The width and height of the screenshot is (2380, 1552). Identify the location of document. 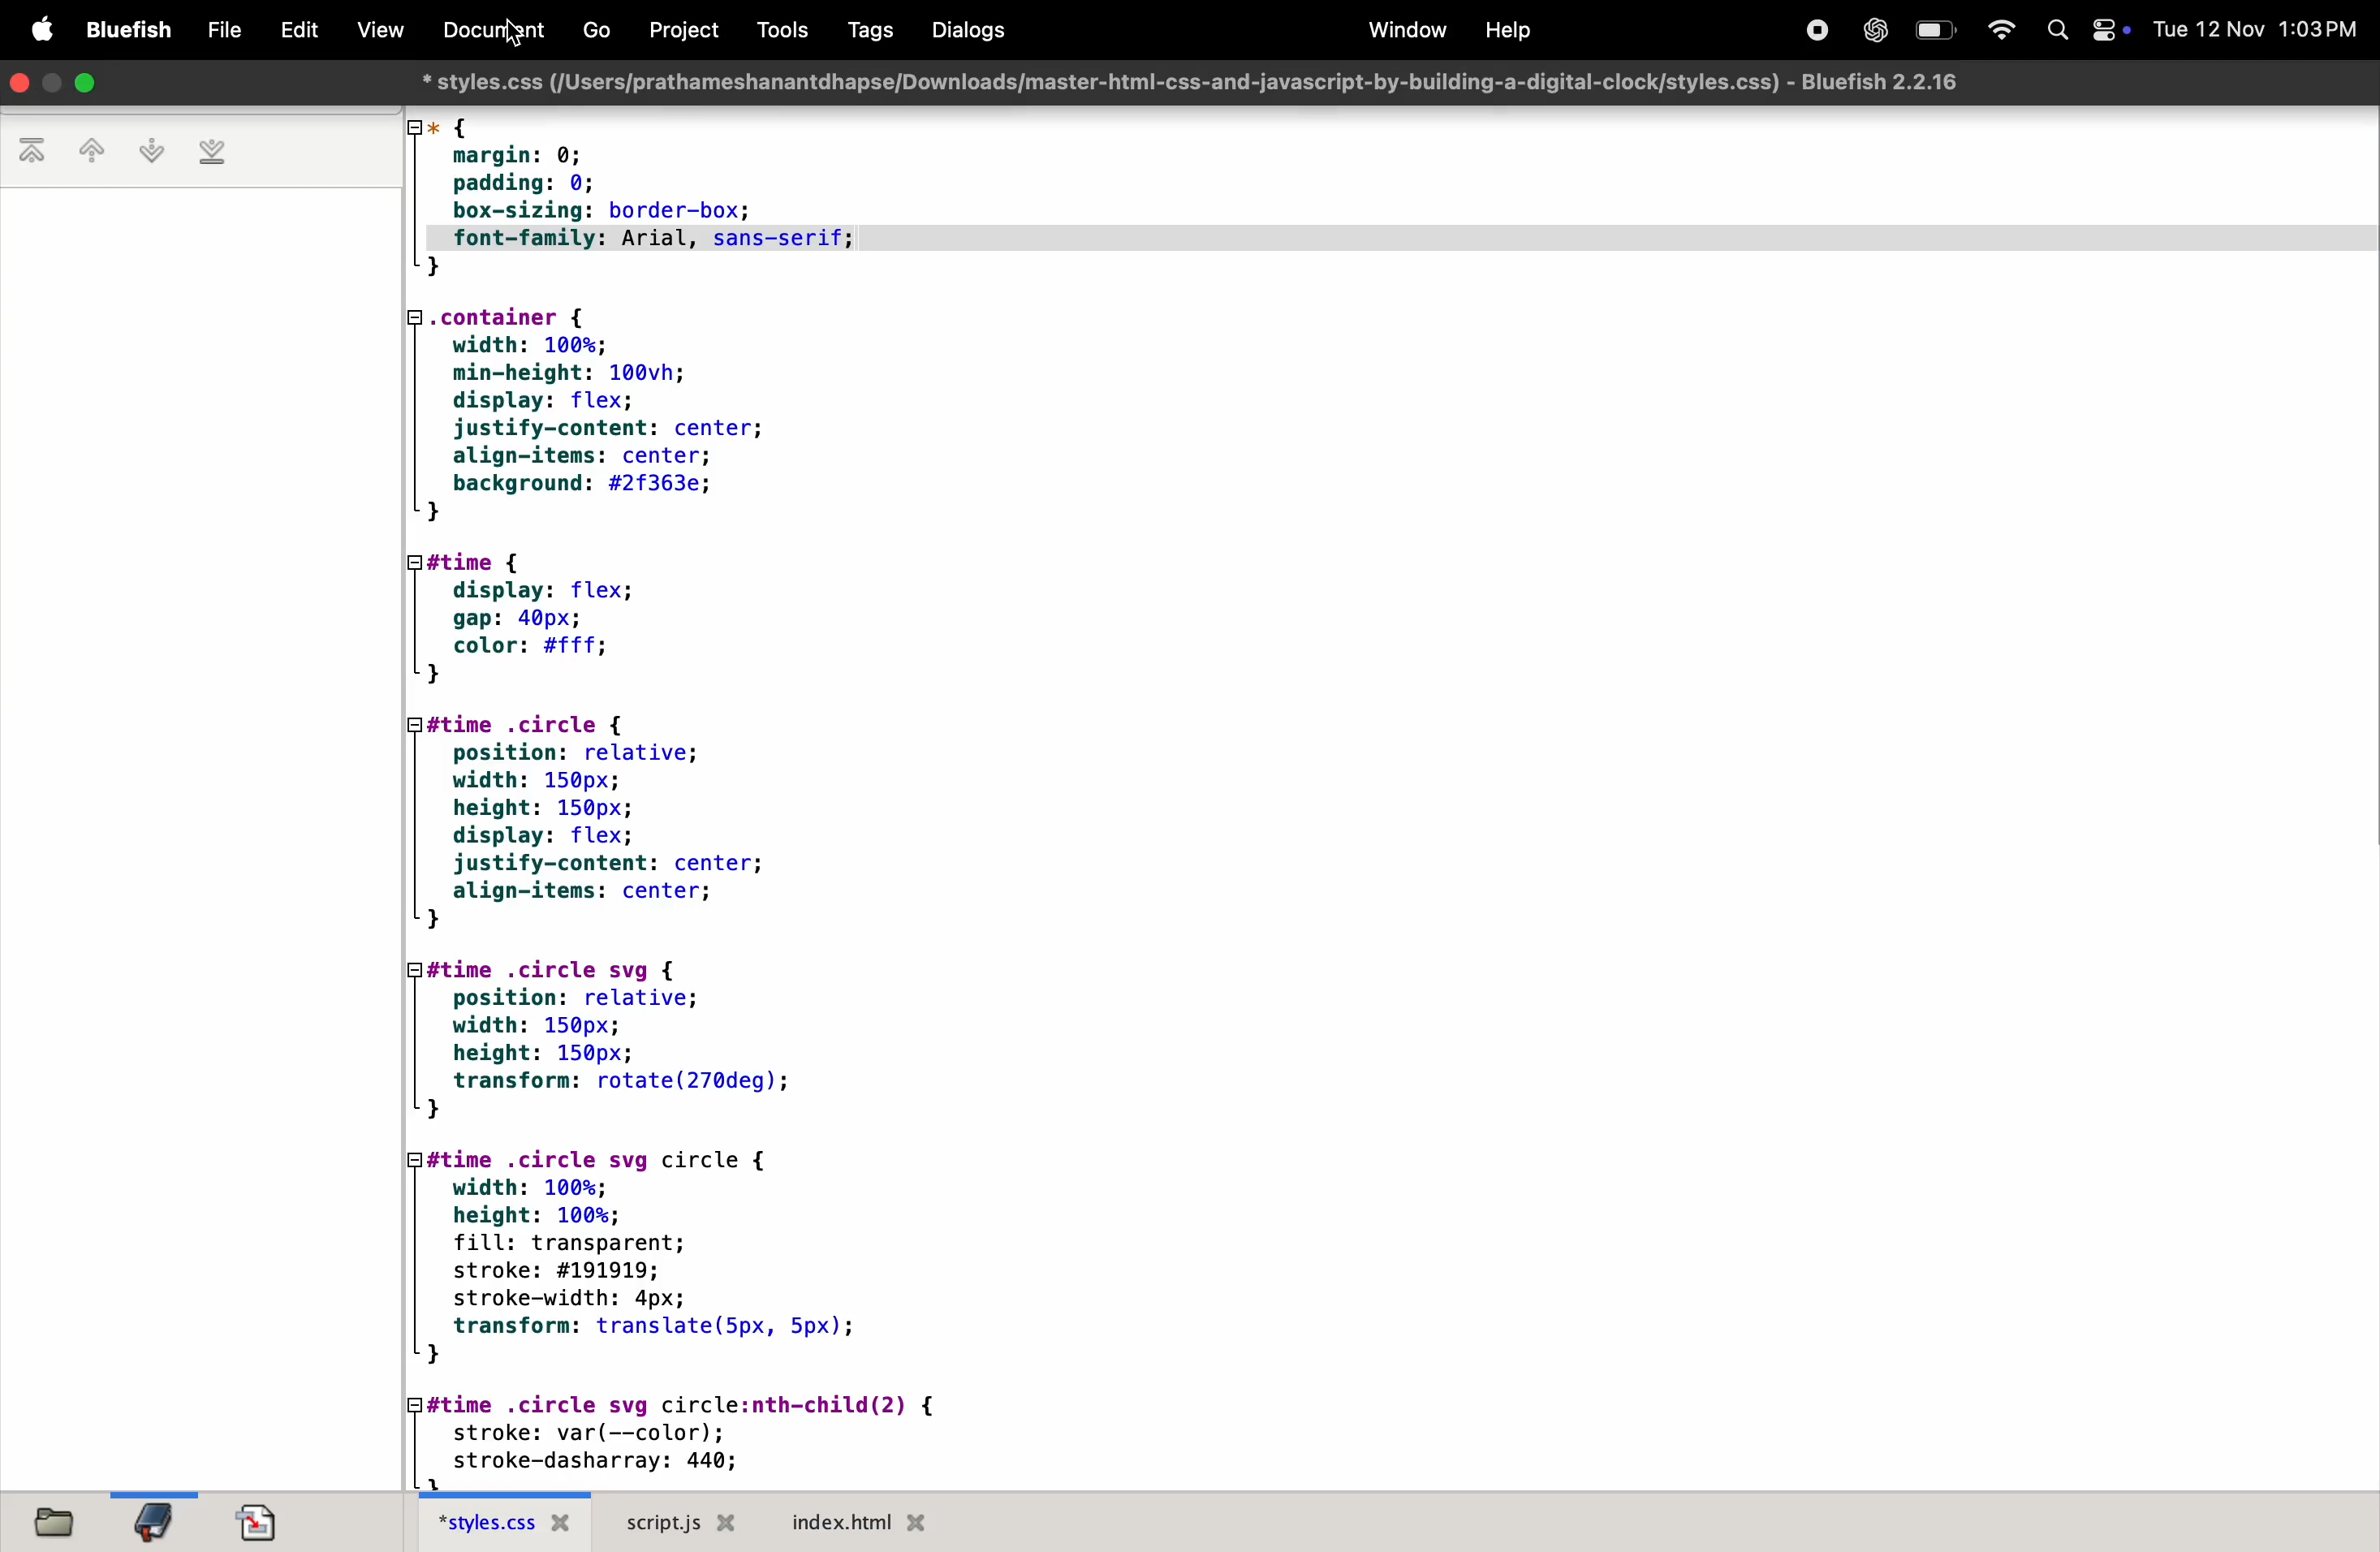
(270, 1523).